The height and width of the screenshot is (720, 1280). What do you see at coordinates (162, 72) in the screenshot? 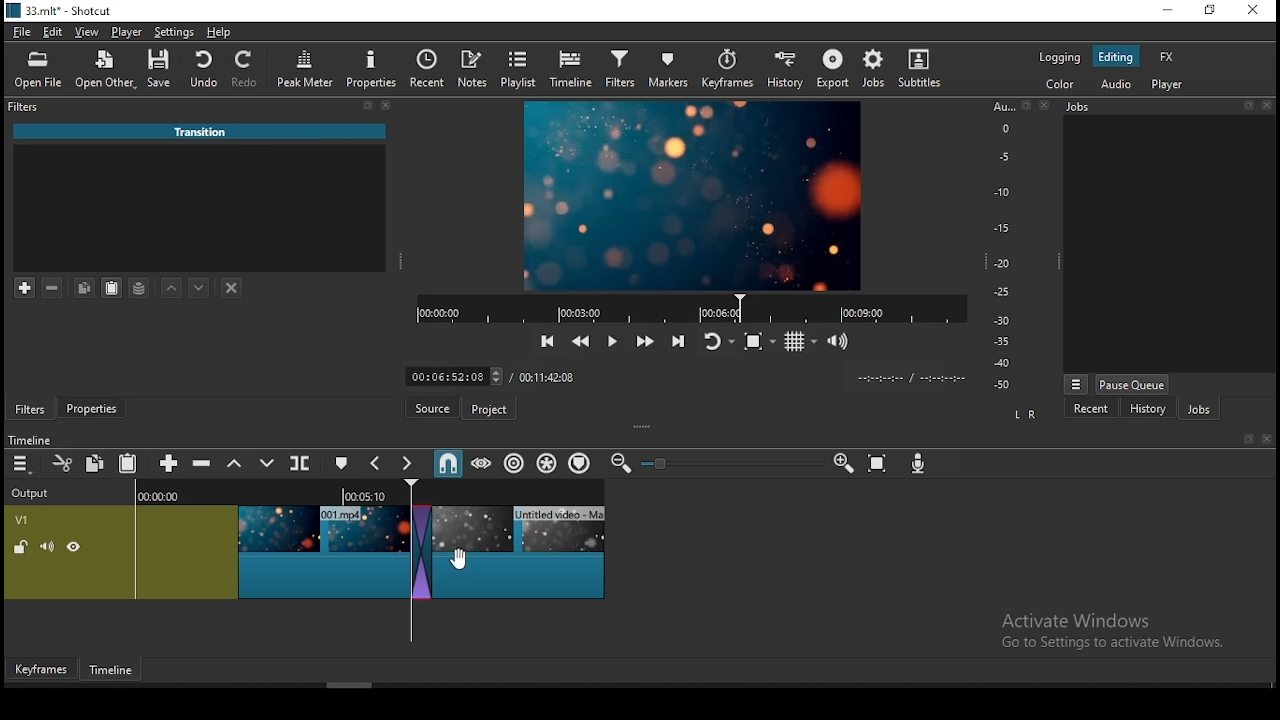
I see `save` at bounding box center [162, 72].